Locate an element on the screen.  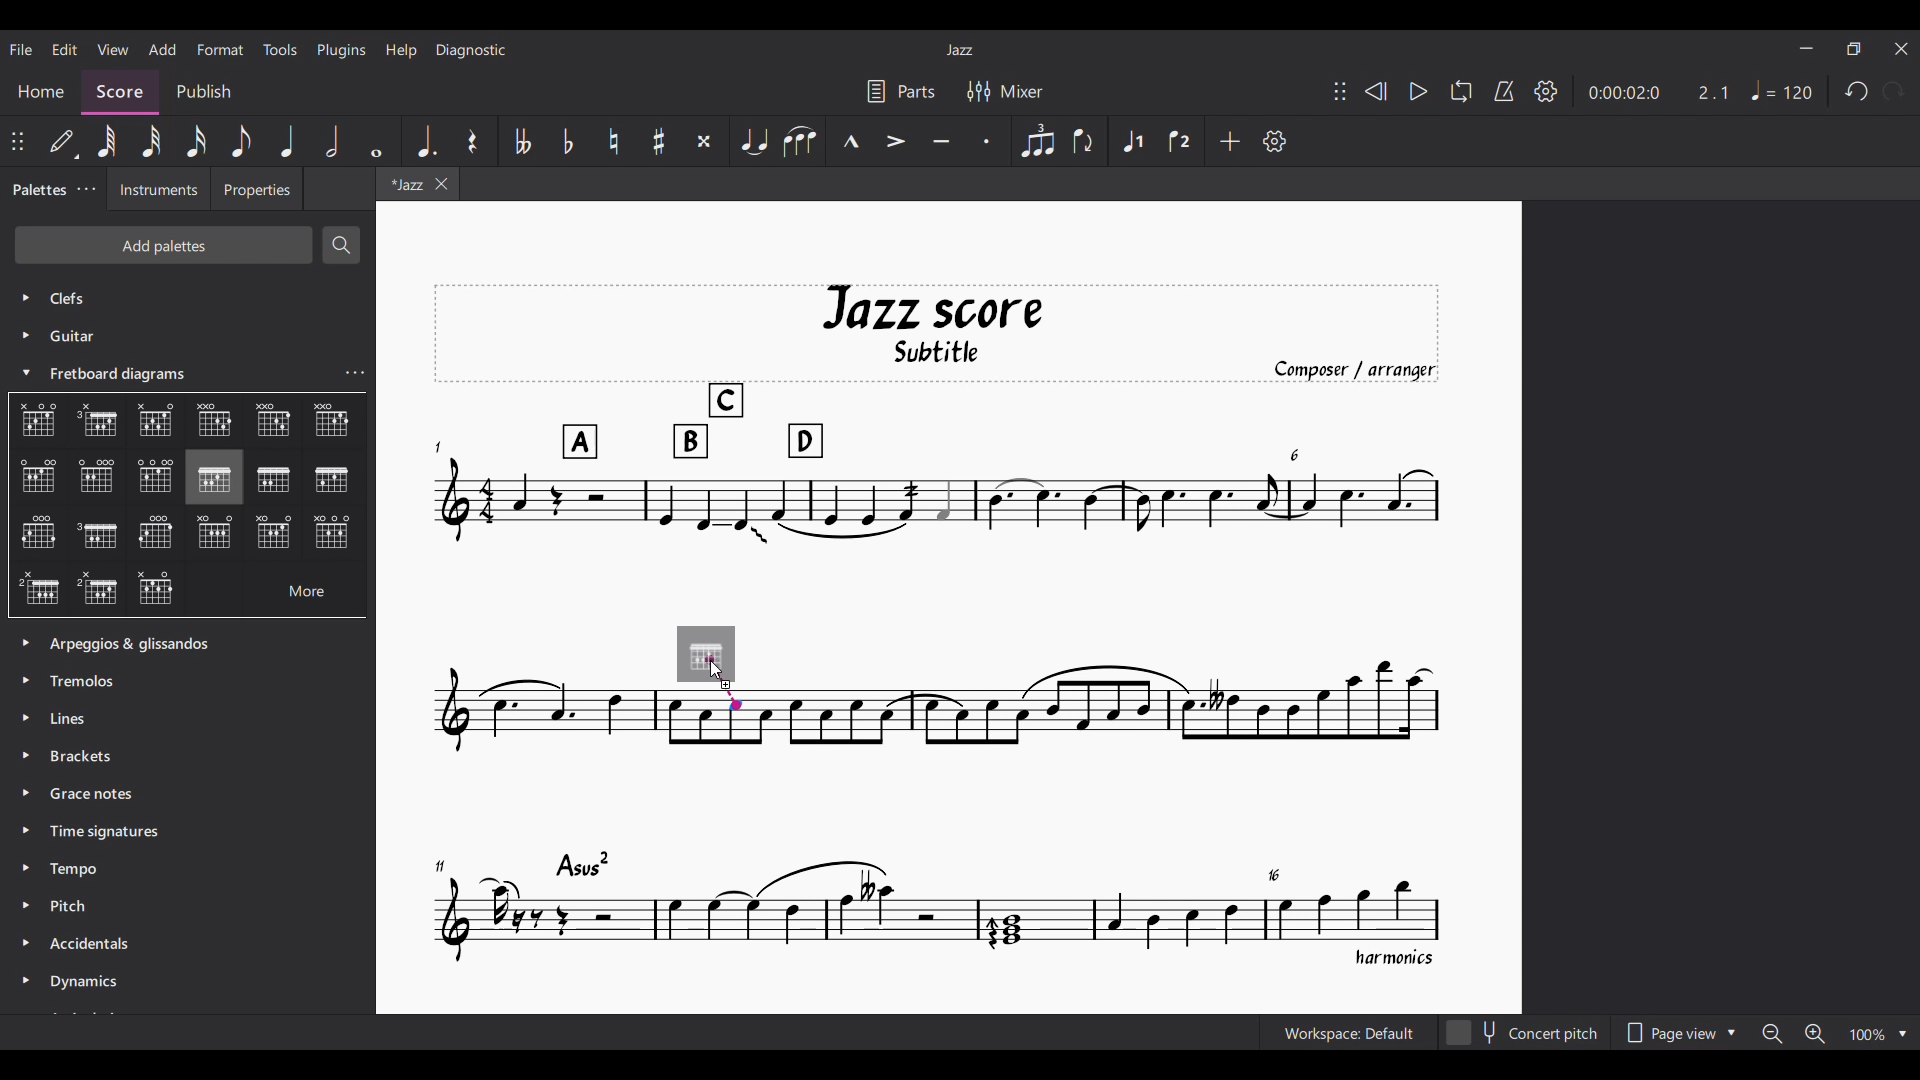
Score, current section highlighted is located at coordinates (121, 88).